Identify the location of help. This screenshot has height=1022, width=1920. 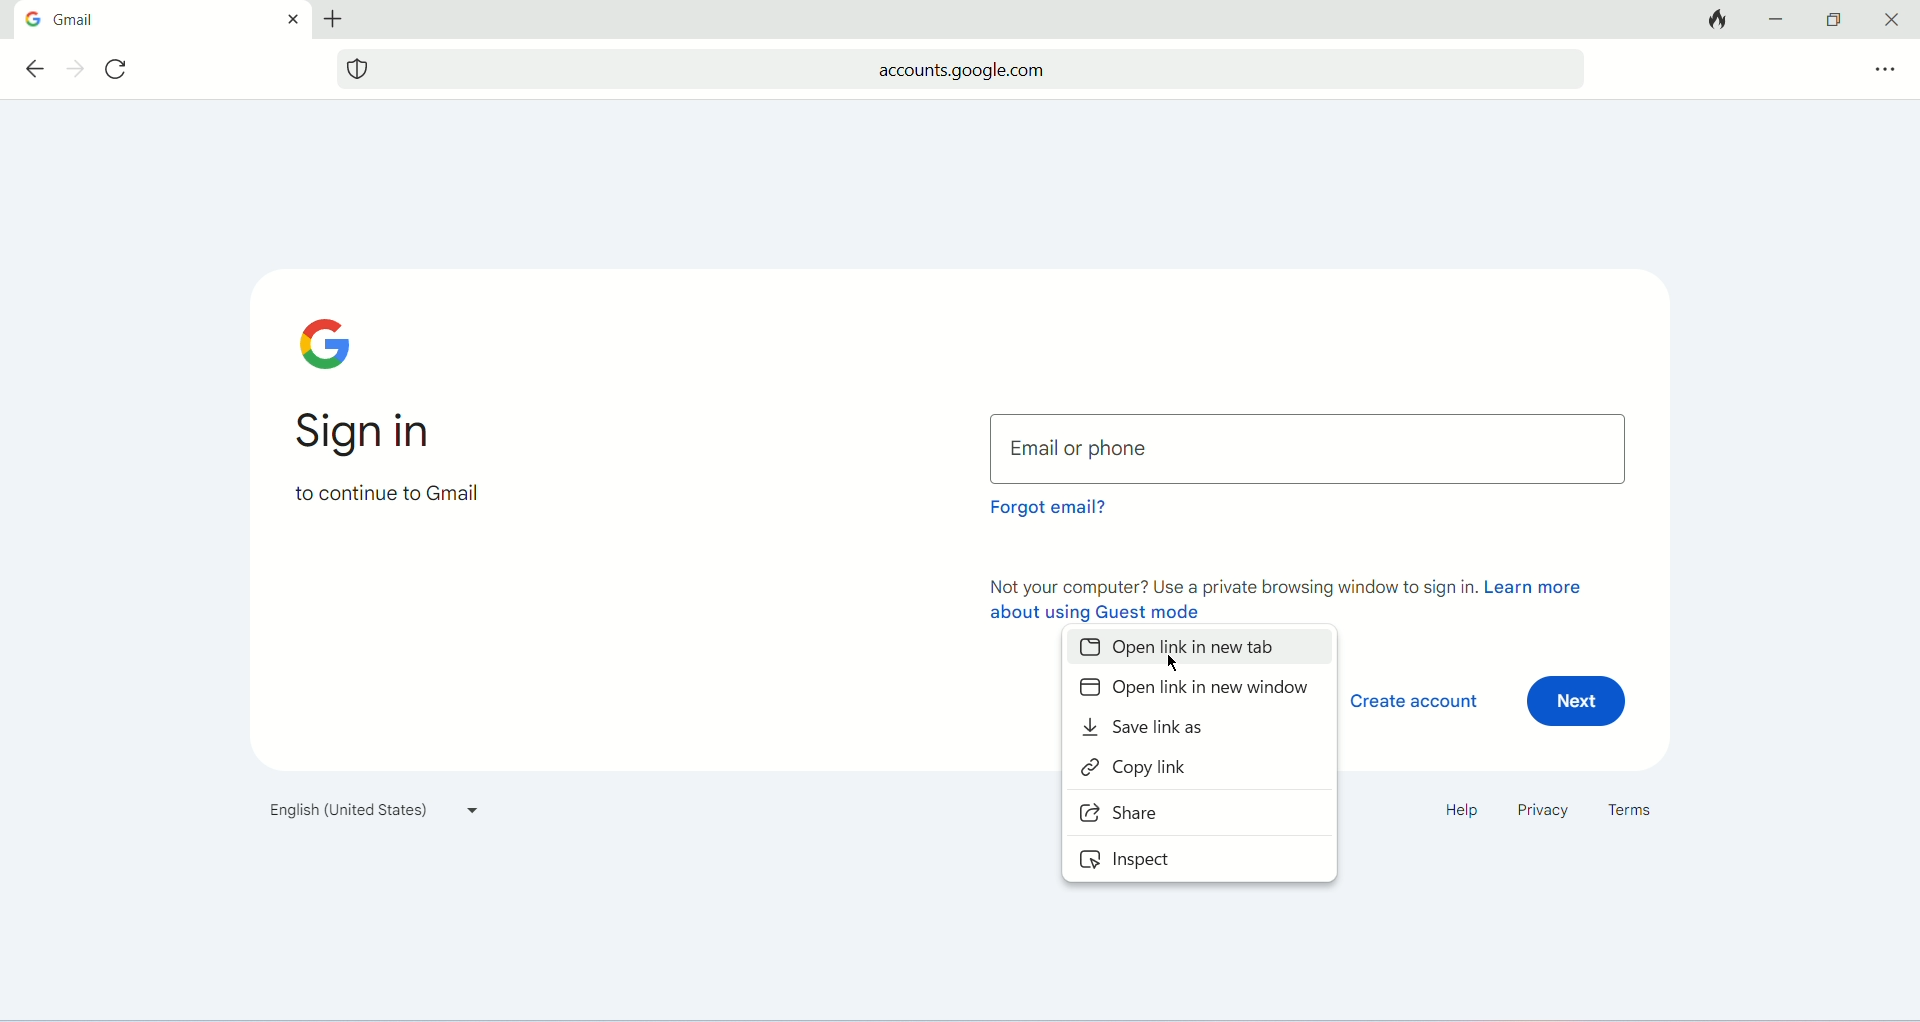
(1456, 811).